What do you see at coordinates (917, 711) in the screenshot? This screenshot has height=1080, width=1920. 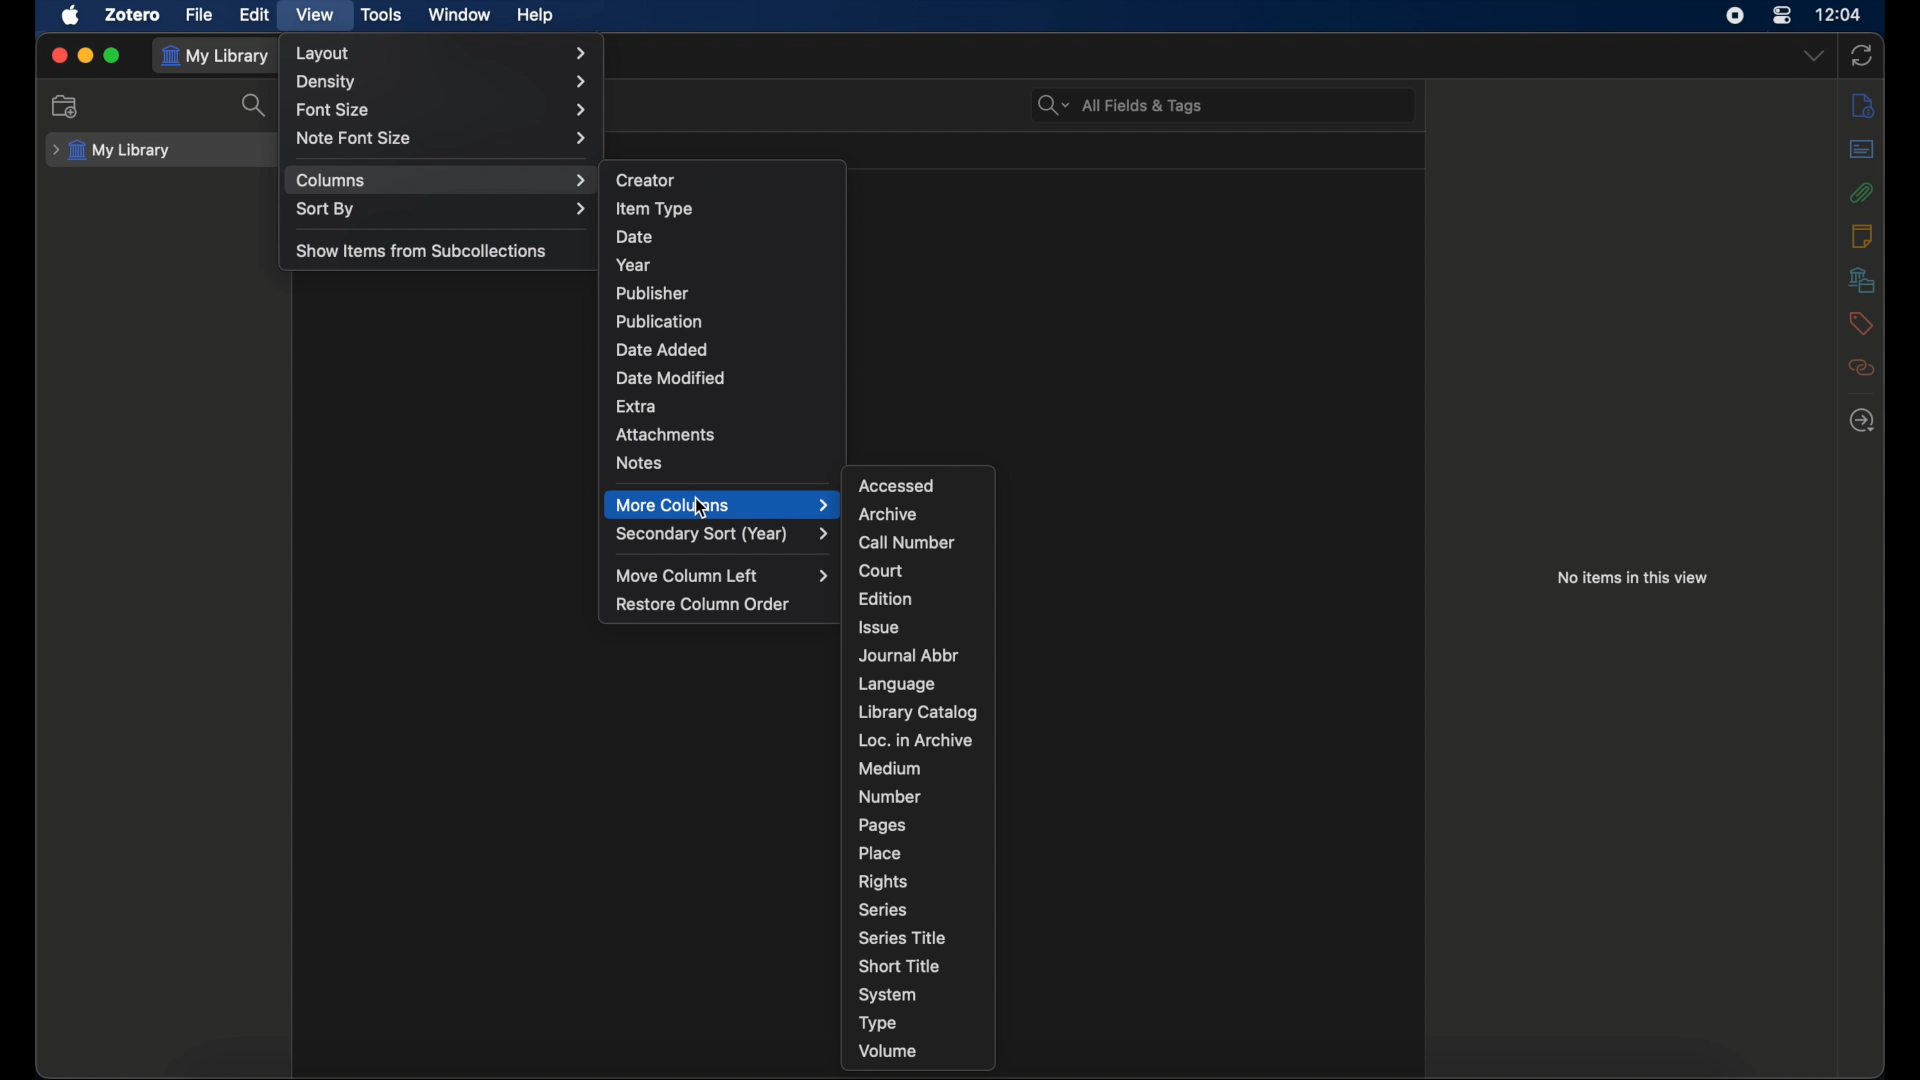 I see `library catalog` at bounding box center [917, 711].